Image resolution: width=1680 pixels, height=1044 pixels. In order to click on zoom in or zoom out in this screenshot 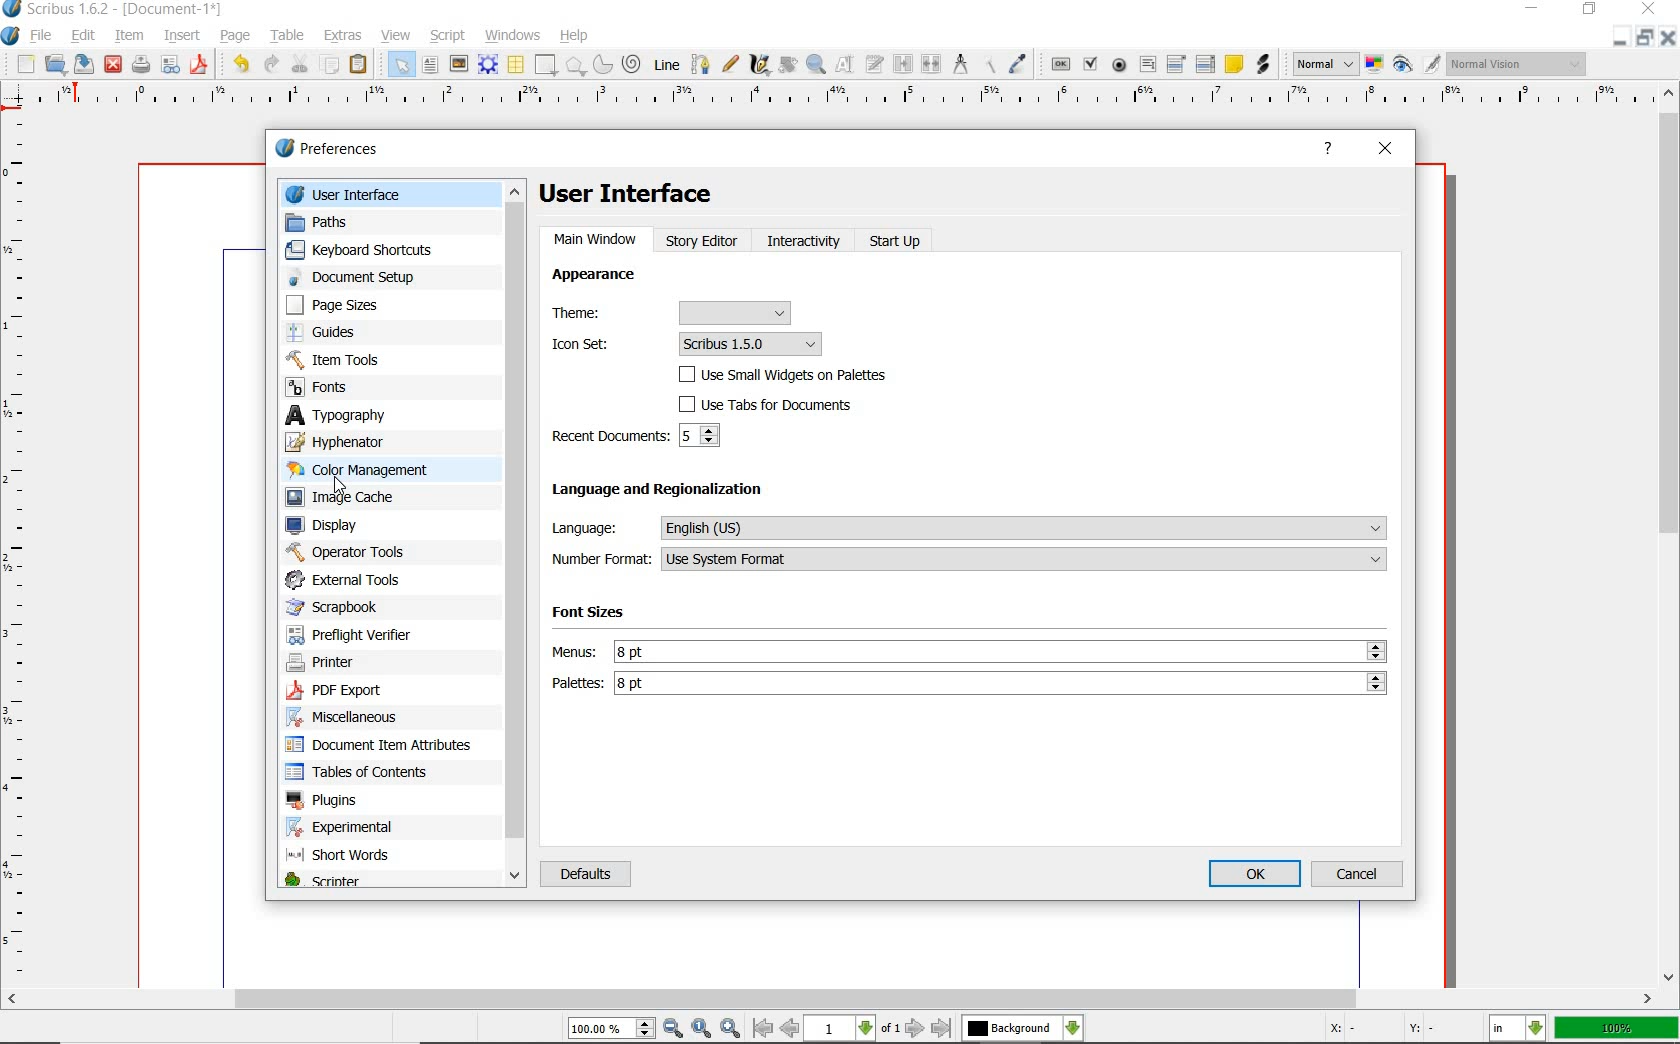, I will do `click(815, 66)`.